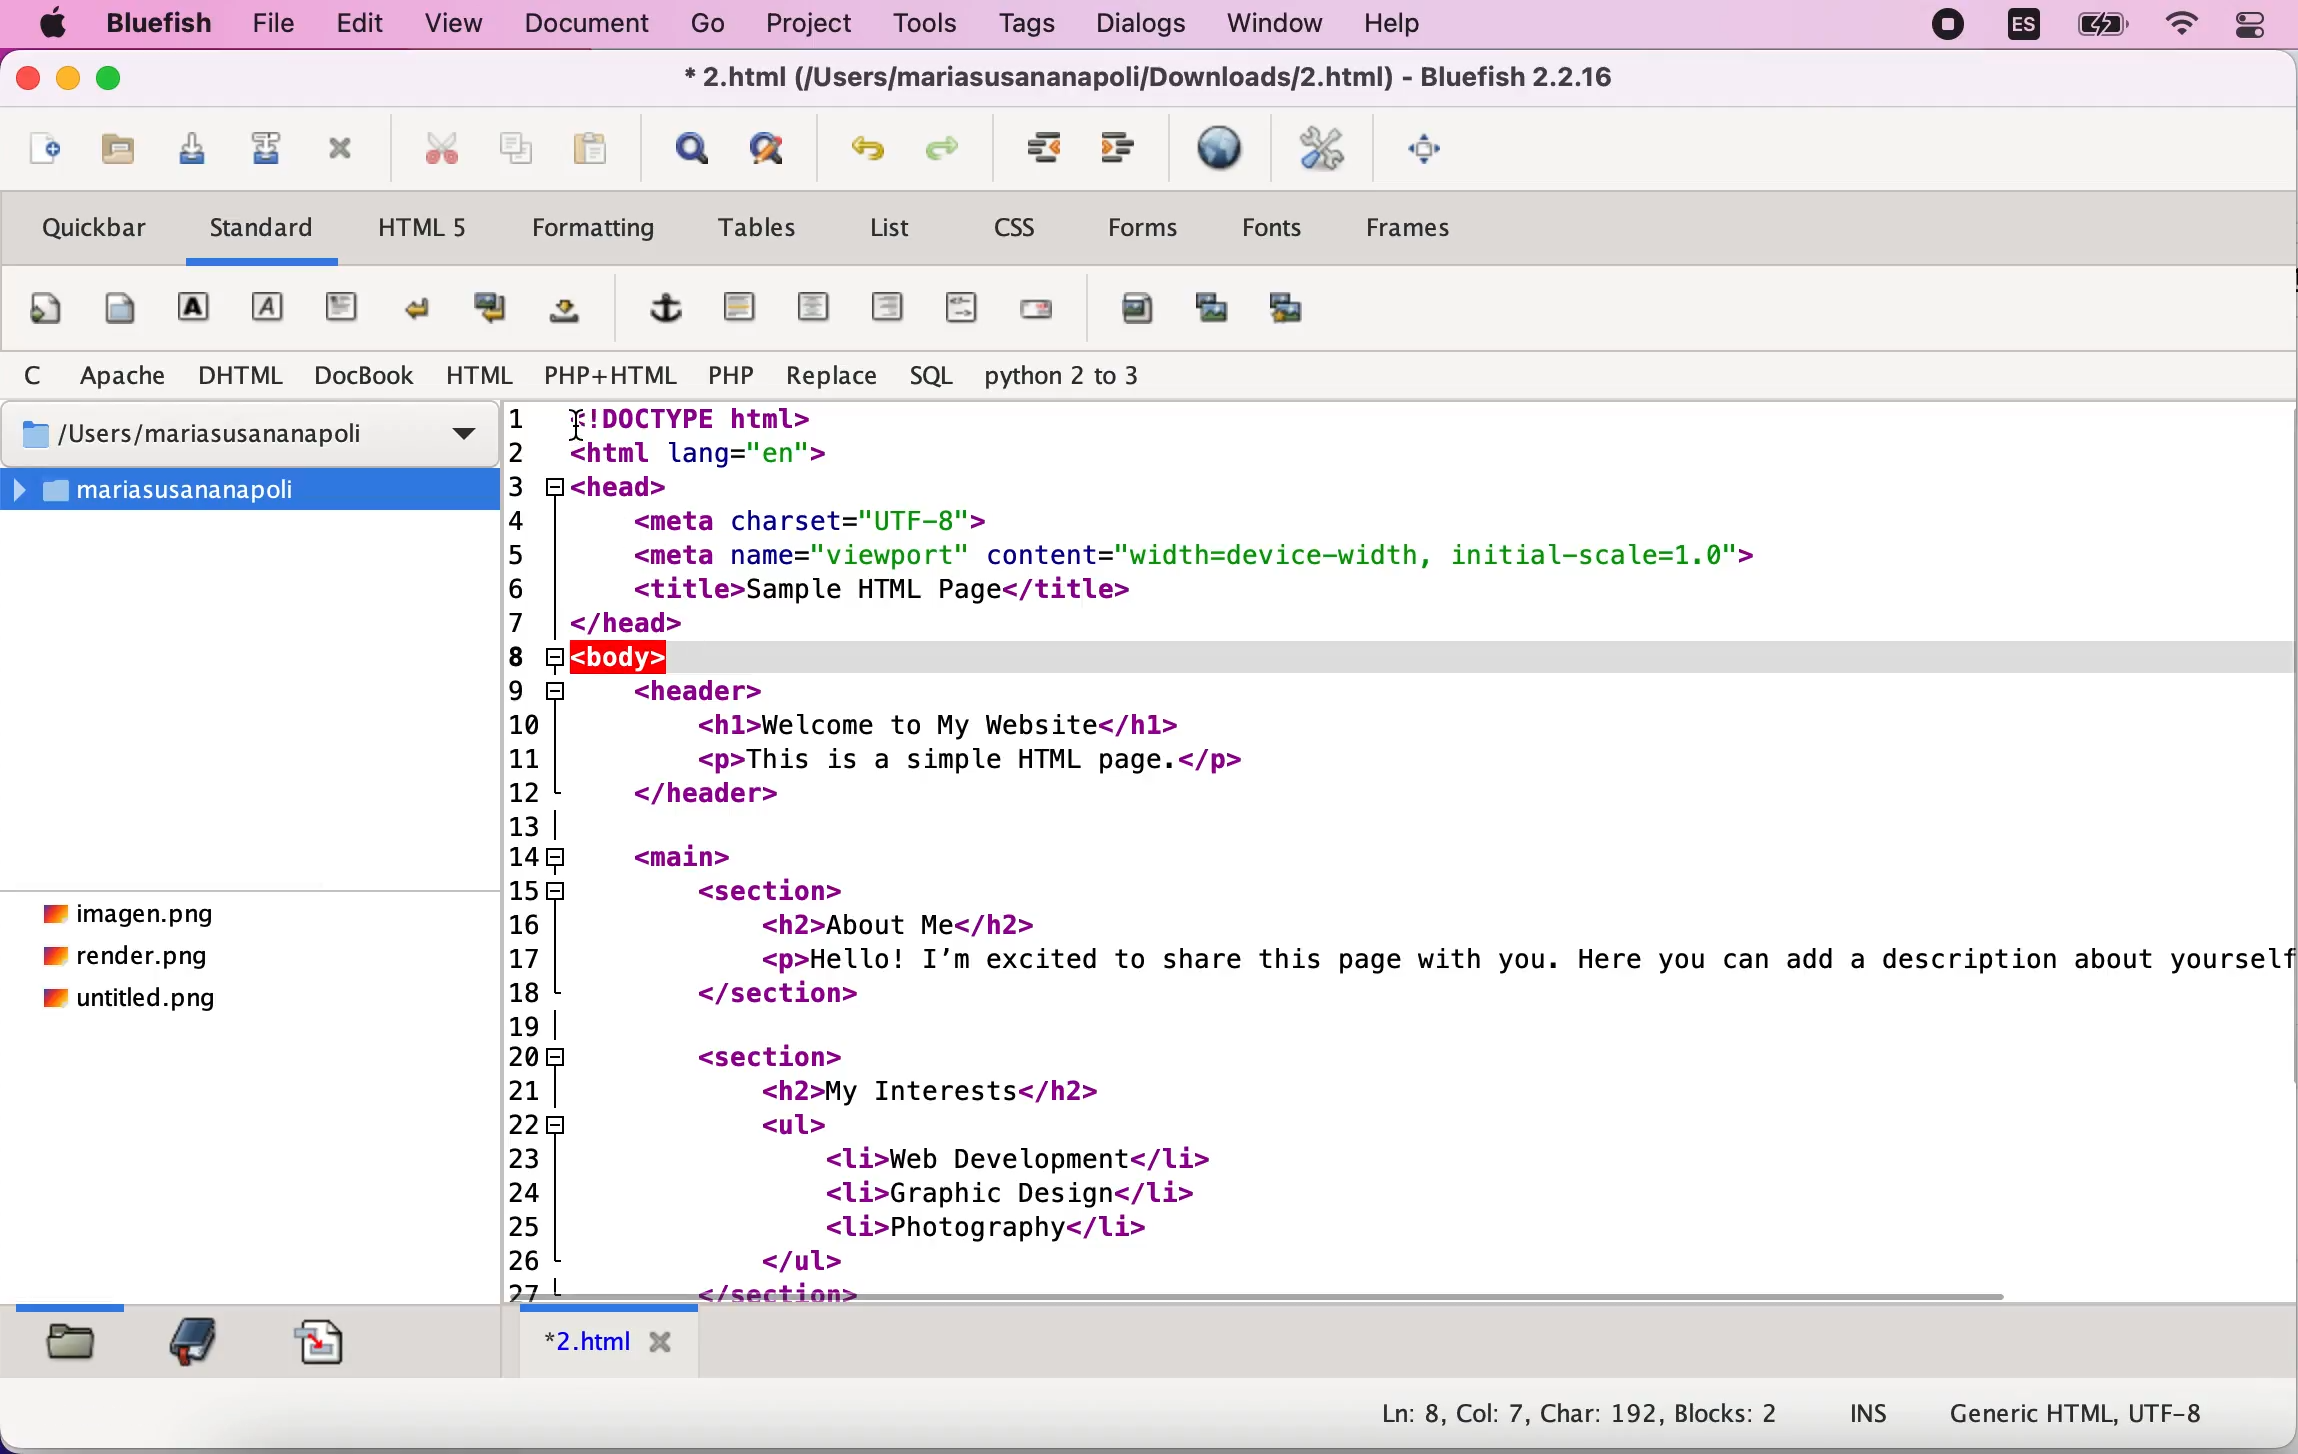 Image resolution: width=2298 pixels, height=1454 pixels. Describe the element at coordinates (115, 308) in the screenshot. I see `body` at that location.